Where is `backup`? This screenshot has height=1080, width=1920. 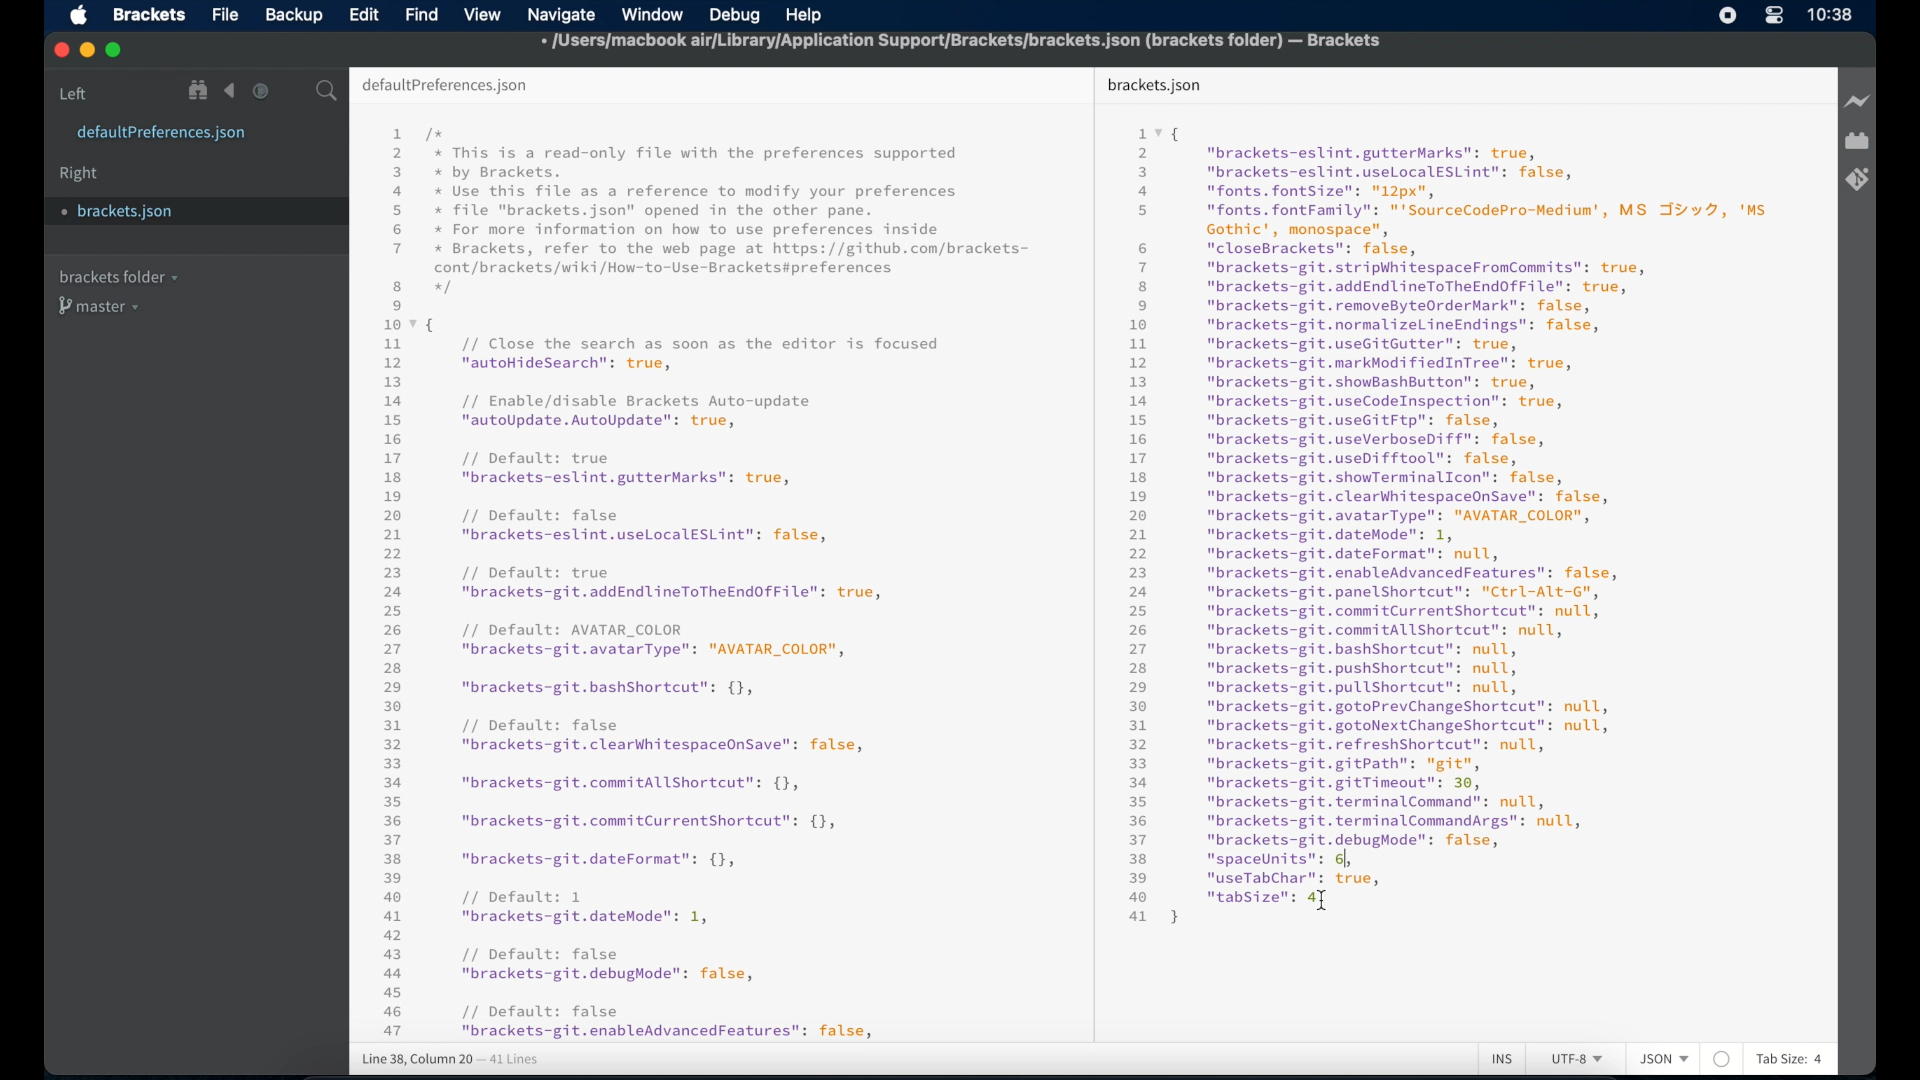
backup is located at coordinates (294, 15).